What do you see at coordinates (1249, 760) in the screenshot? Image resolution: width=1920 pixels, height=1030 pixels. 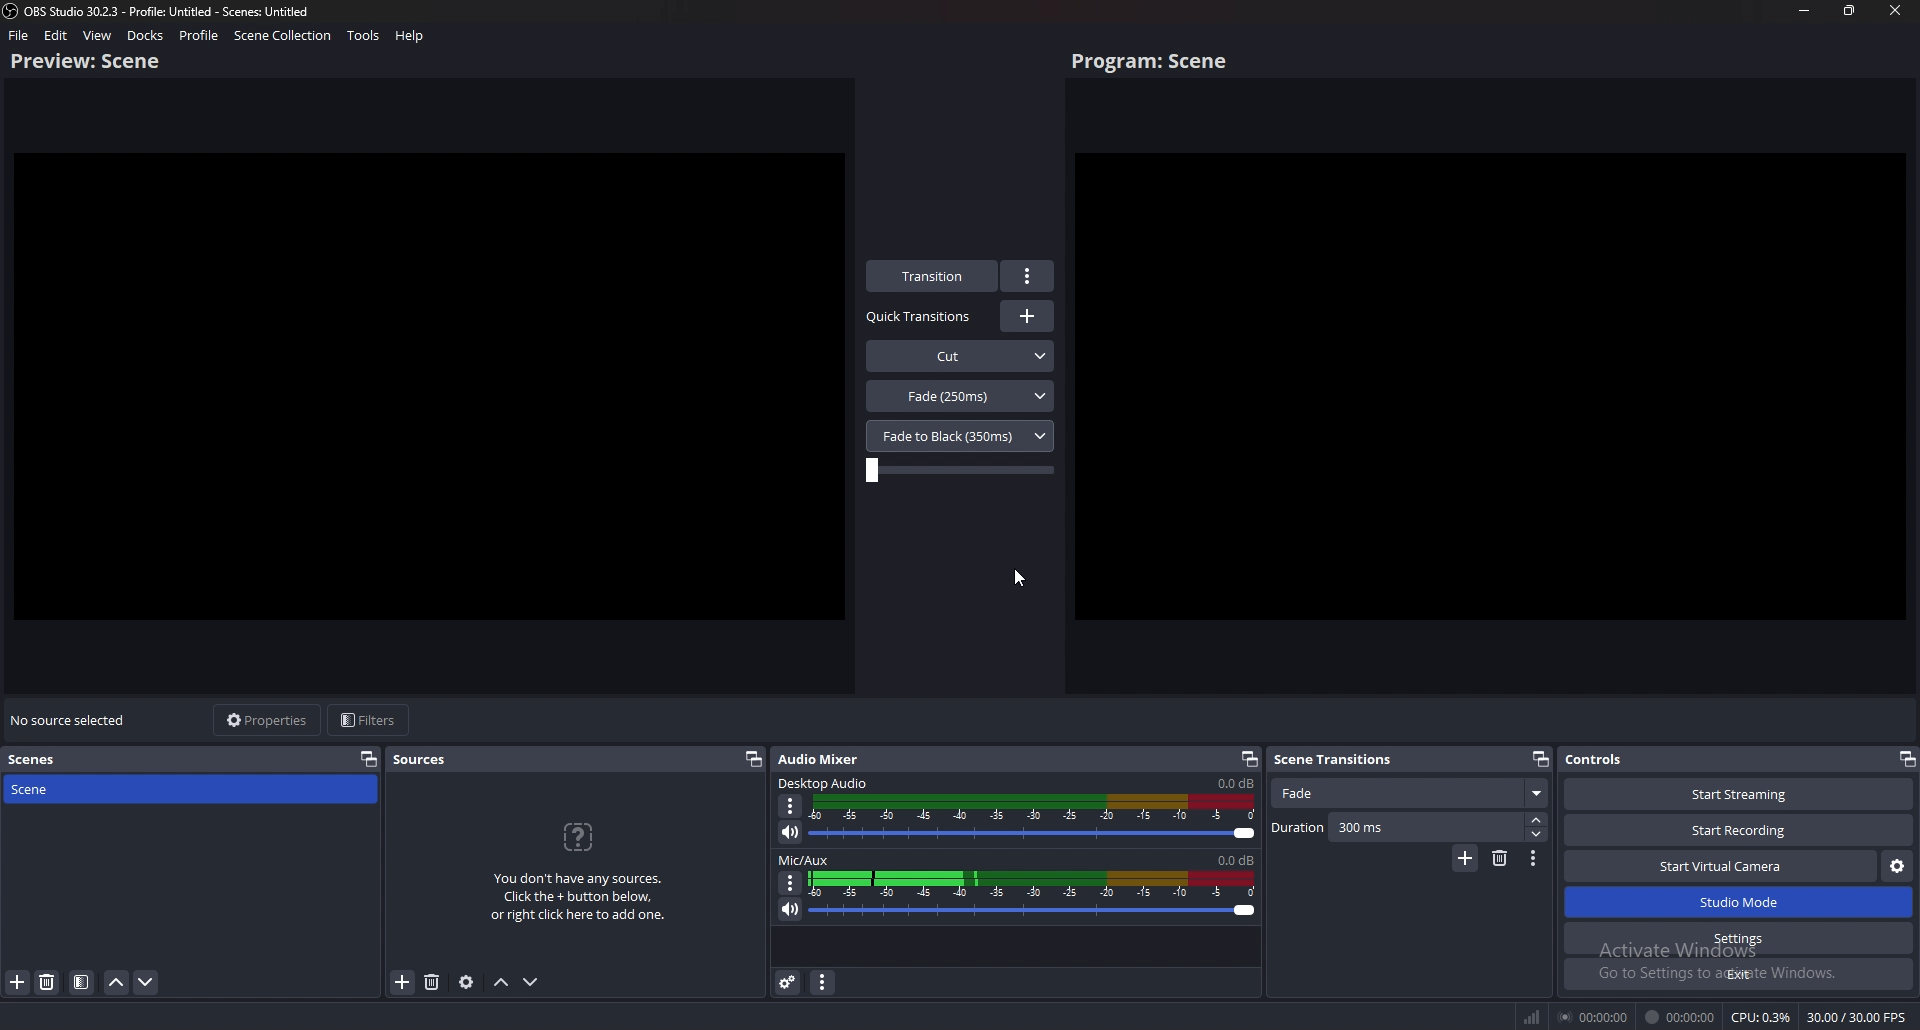 I see `Pop out` at bounding box center [1249, 760].